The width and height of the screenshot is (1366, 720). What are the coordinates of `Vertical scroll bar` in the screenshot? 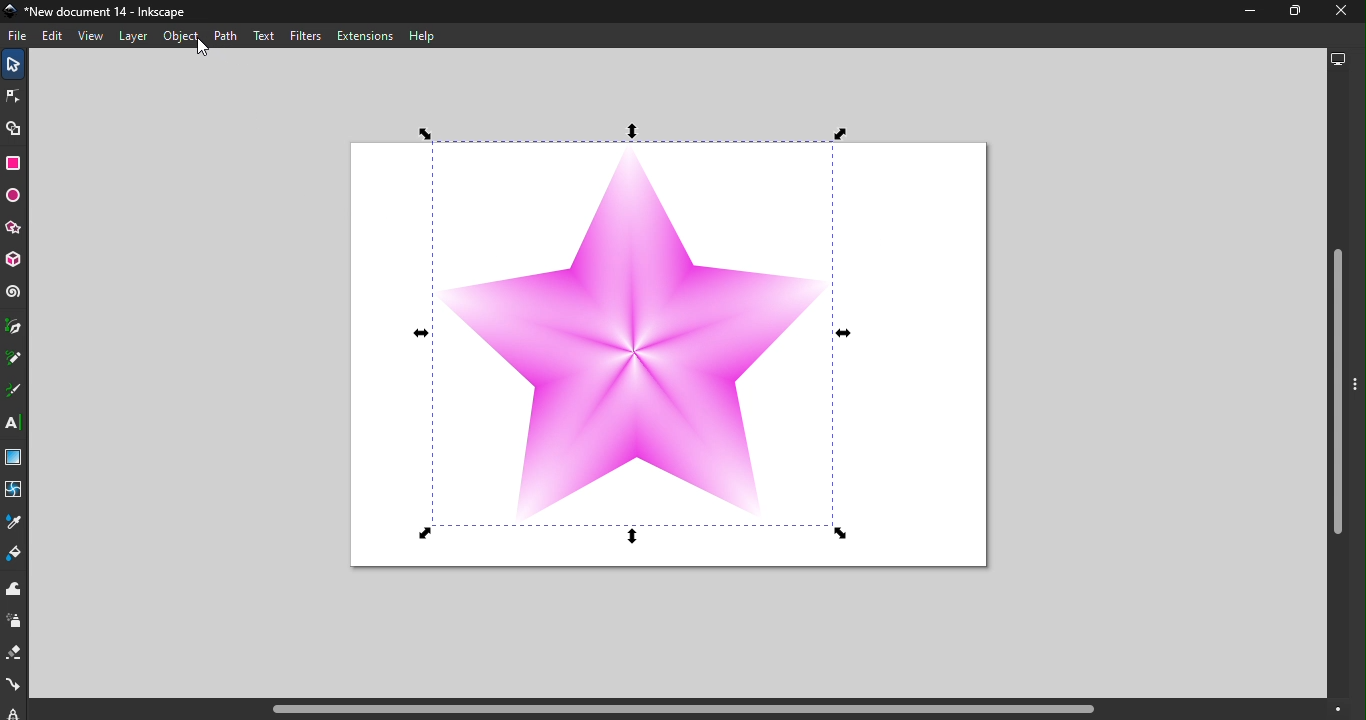 It's located at (1336, 383).